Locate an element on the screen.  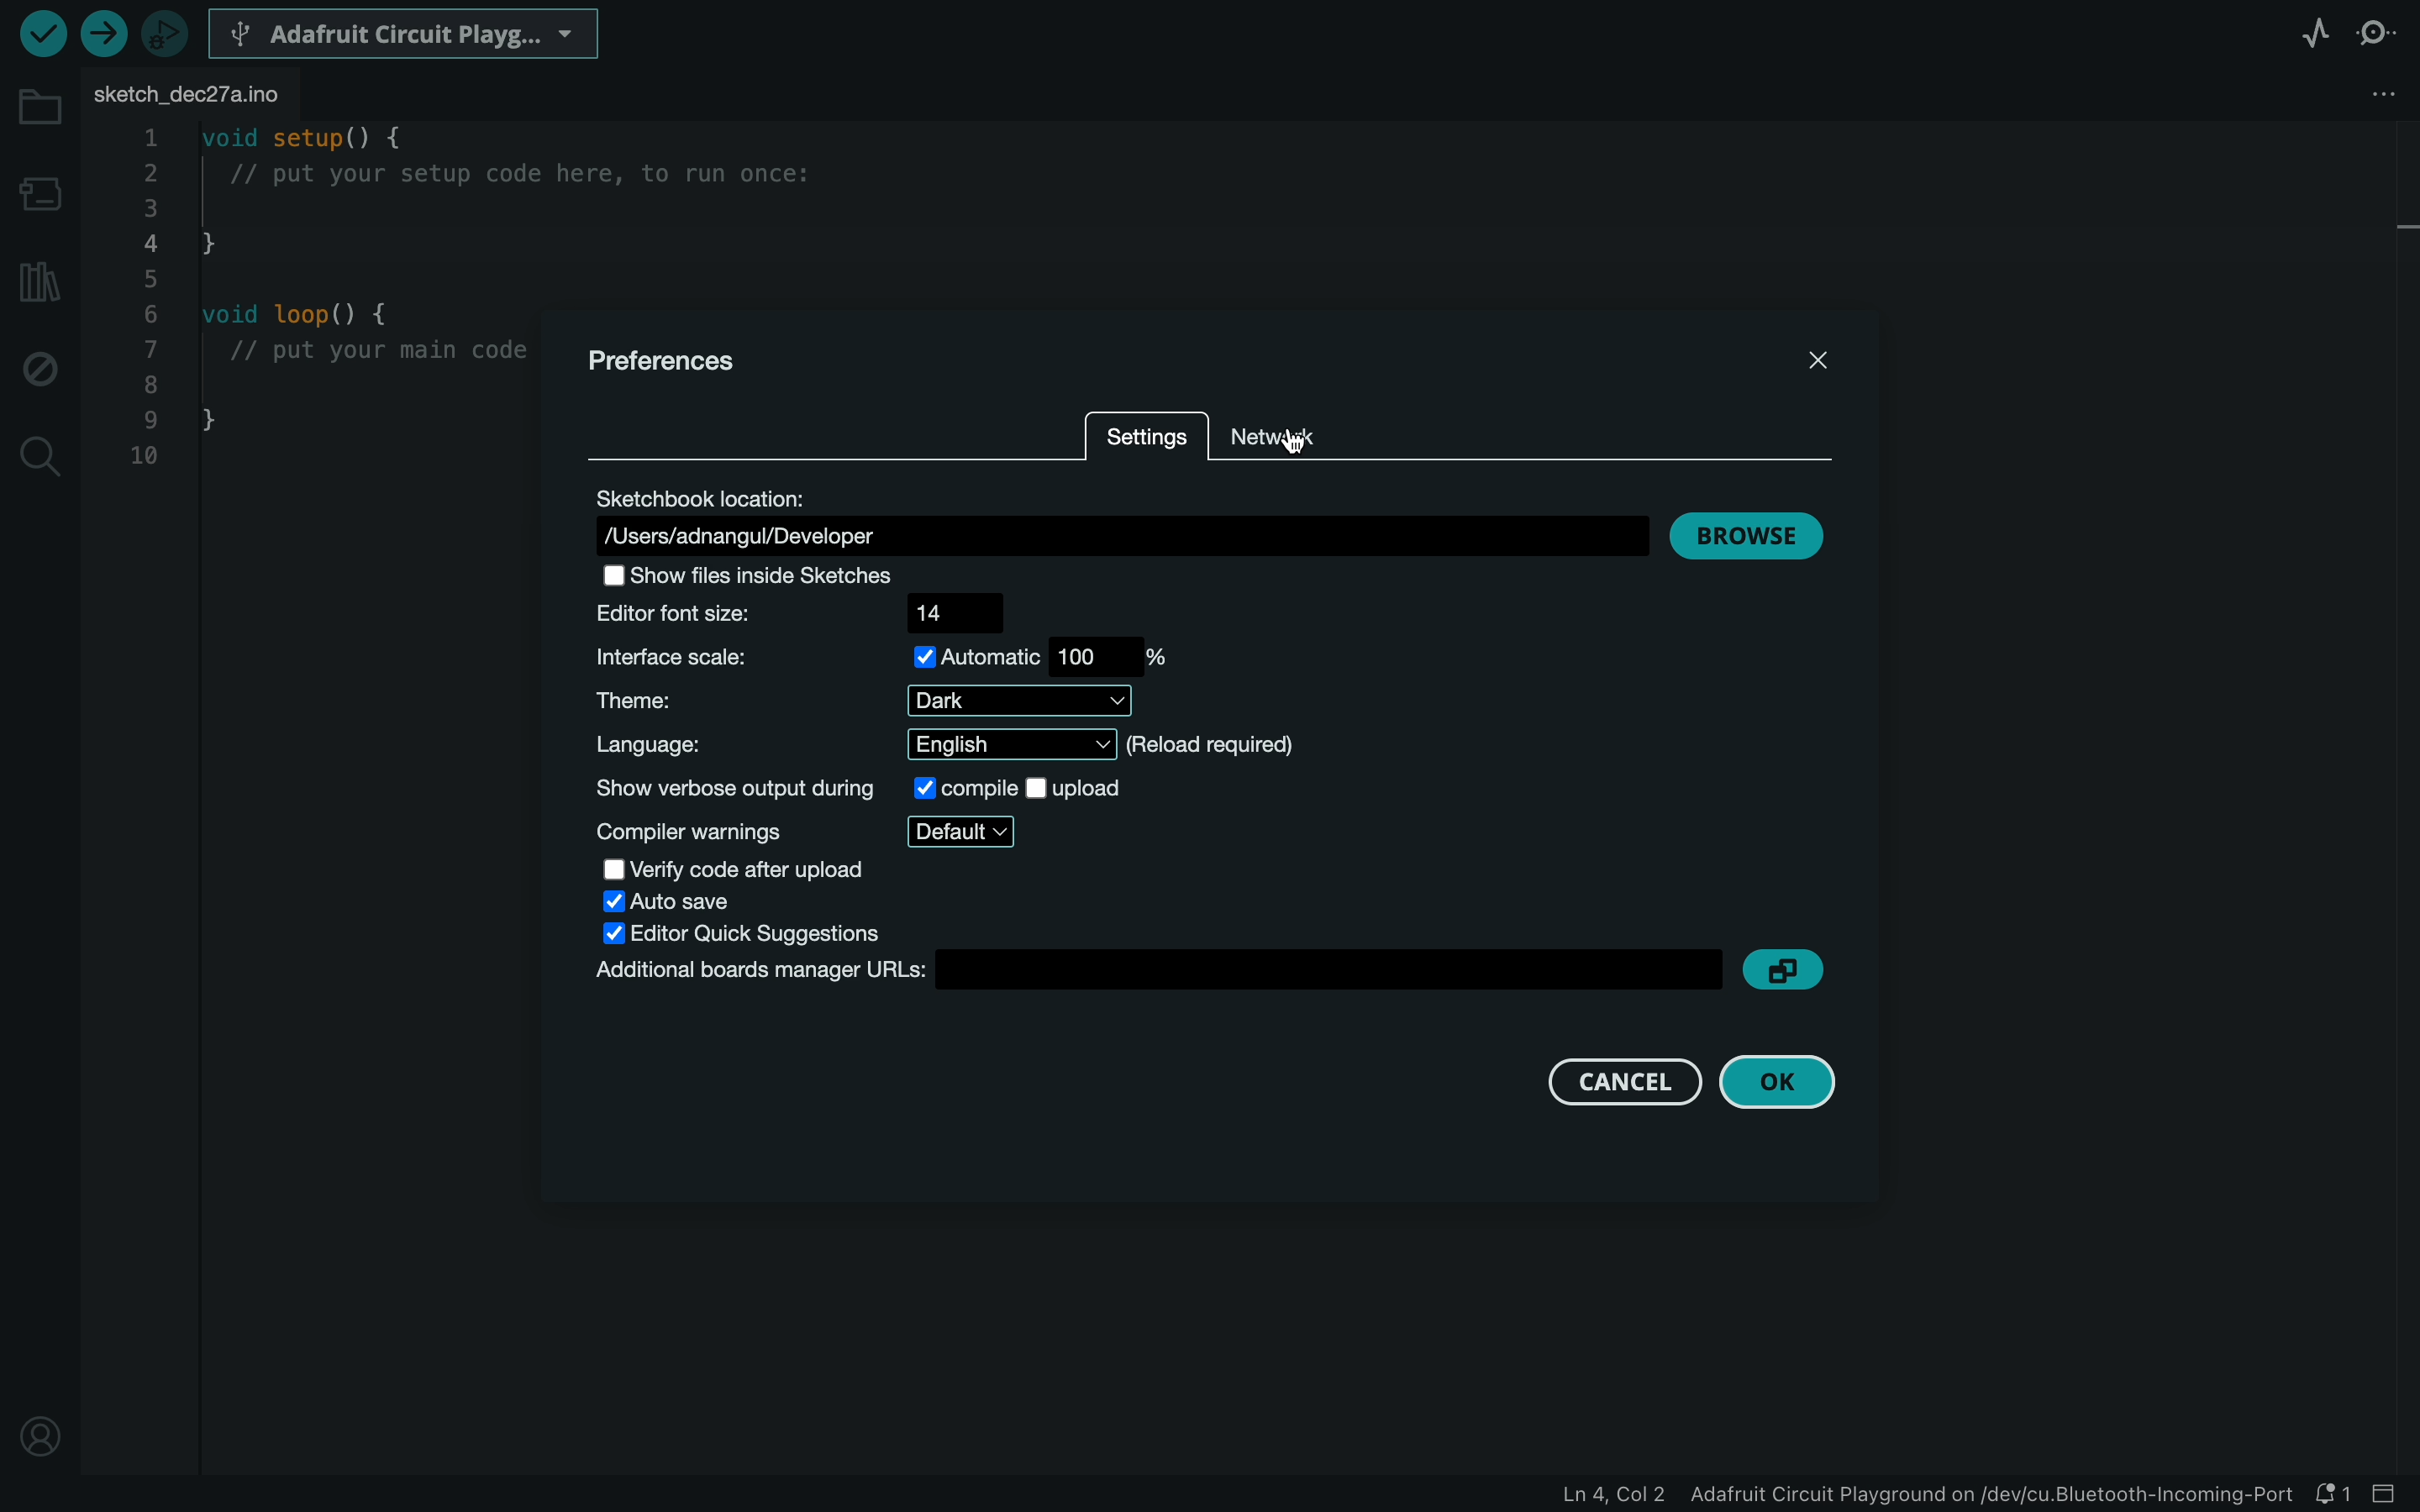
file information is located at coordinates (1900, 1493).